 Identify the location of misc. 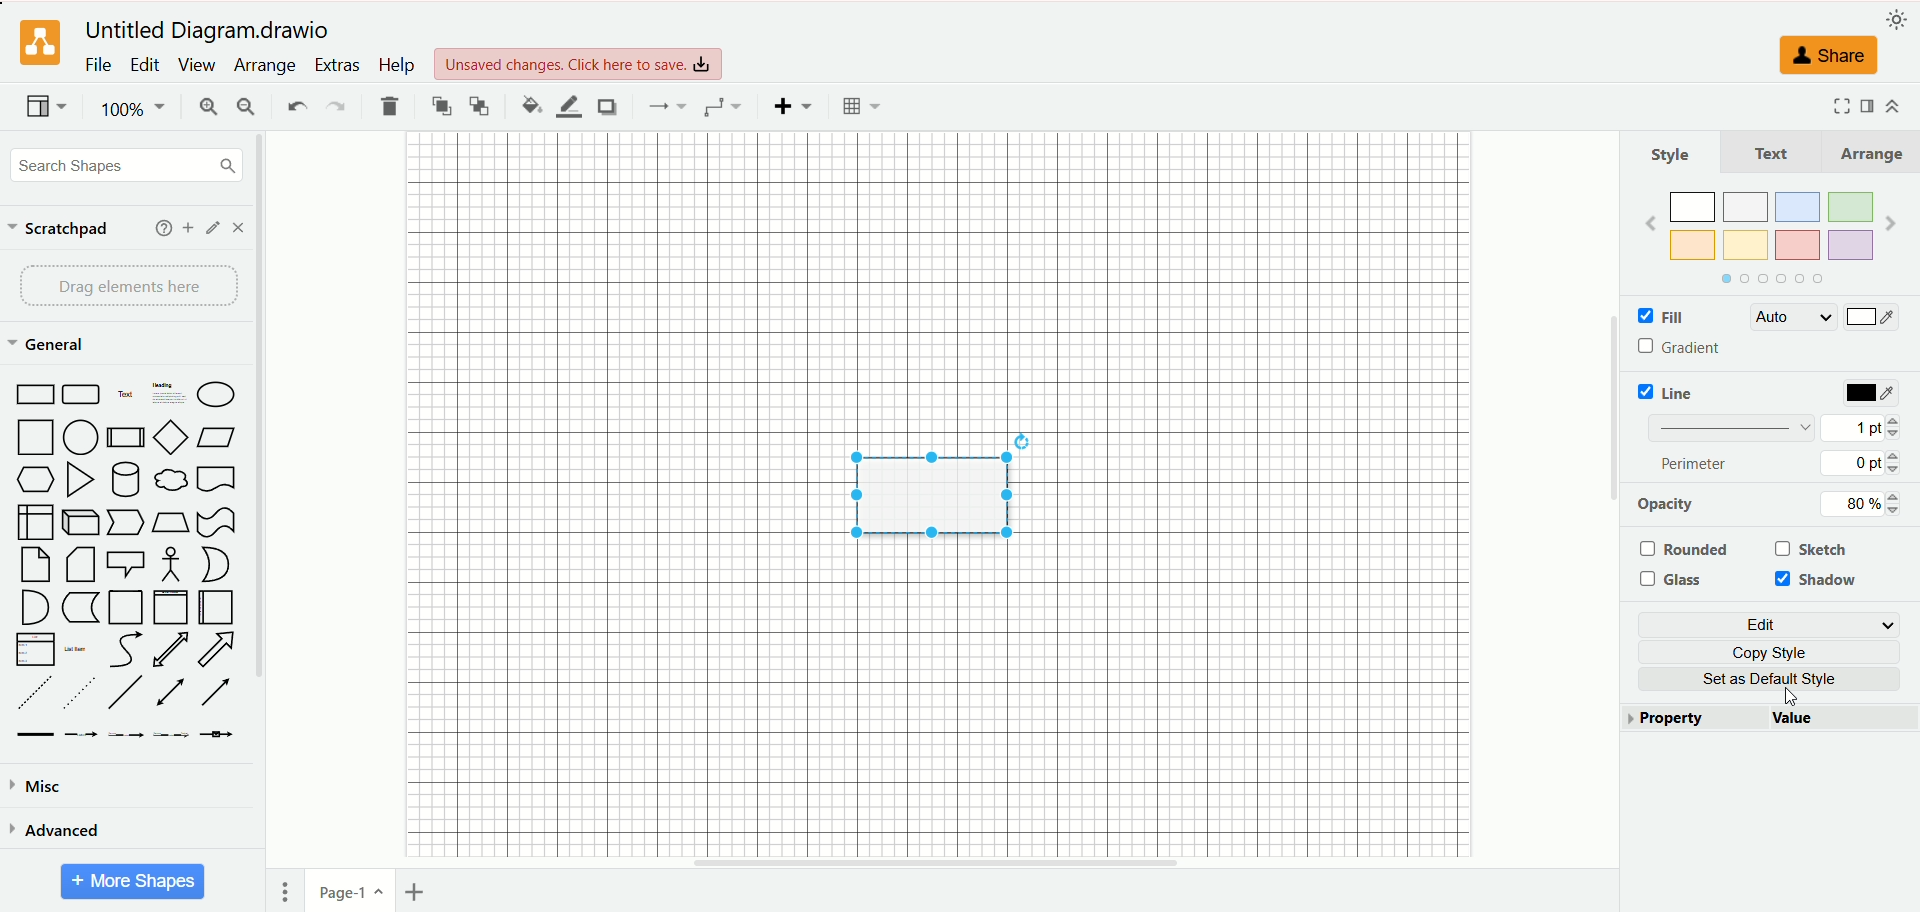
(38, 787).